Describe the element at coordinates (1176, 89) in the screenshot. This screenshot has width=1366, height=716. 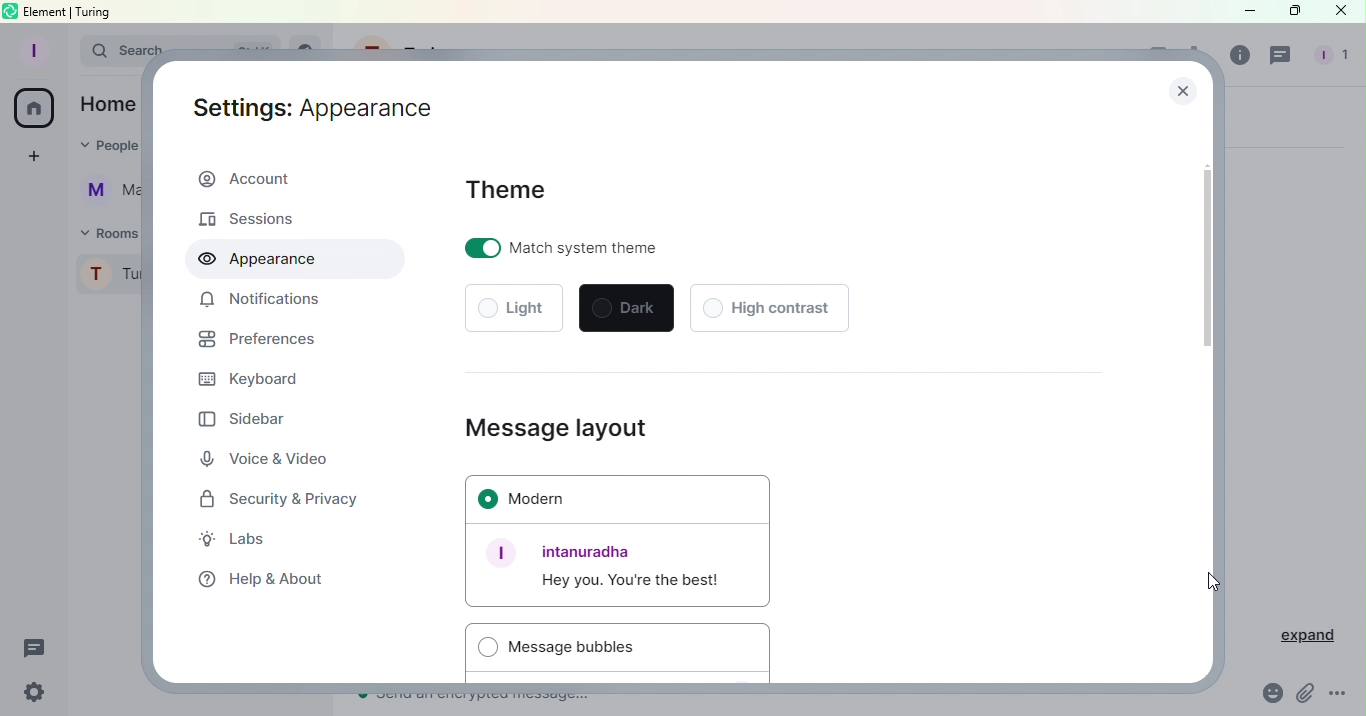
I see `Close` at that location.